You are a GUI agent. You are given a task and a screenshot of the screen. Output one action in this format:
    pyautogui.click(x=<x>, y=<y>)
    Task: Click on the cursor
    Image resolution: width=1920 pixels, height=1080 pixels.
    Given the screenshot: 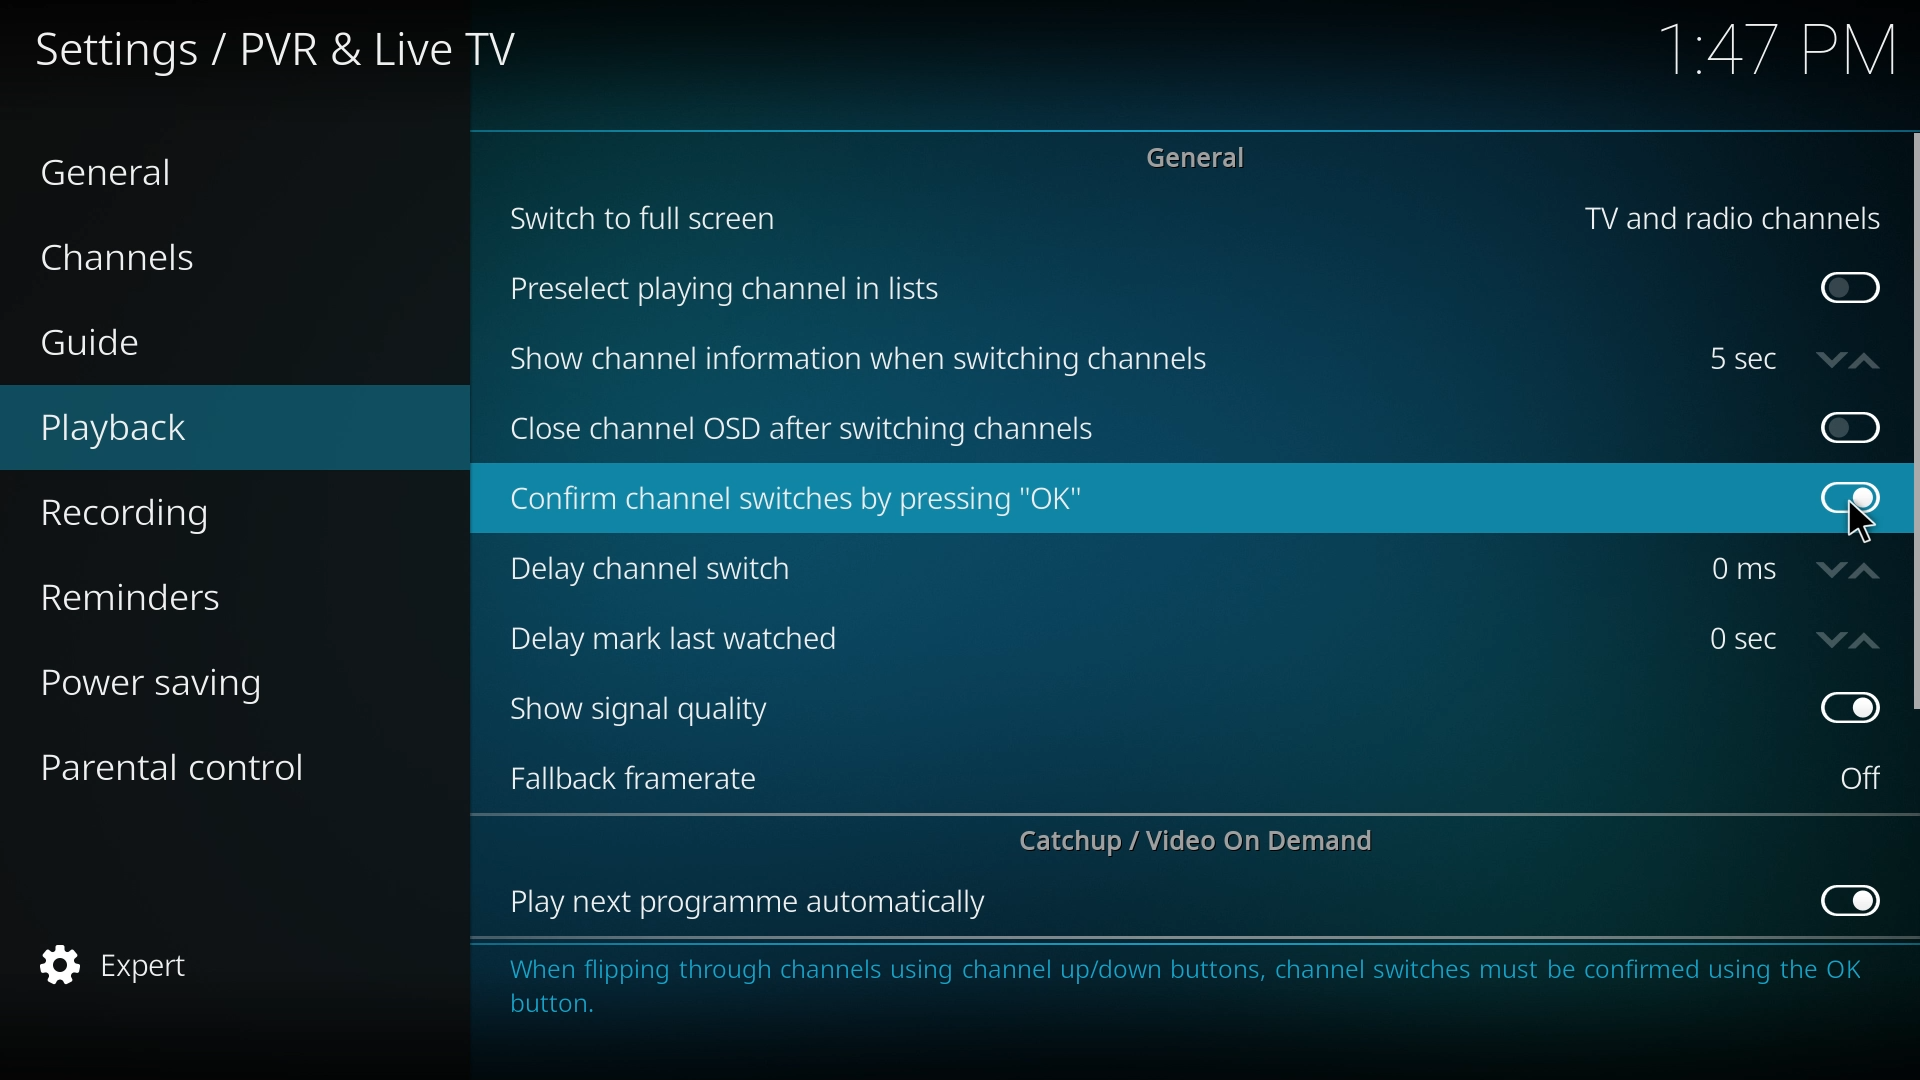 What is the action you would take?
    pyautogui.click(x=1862, y=524)
    